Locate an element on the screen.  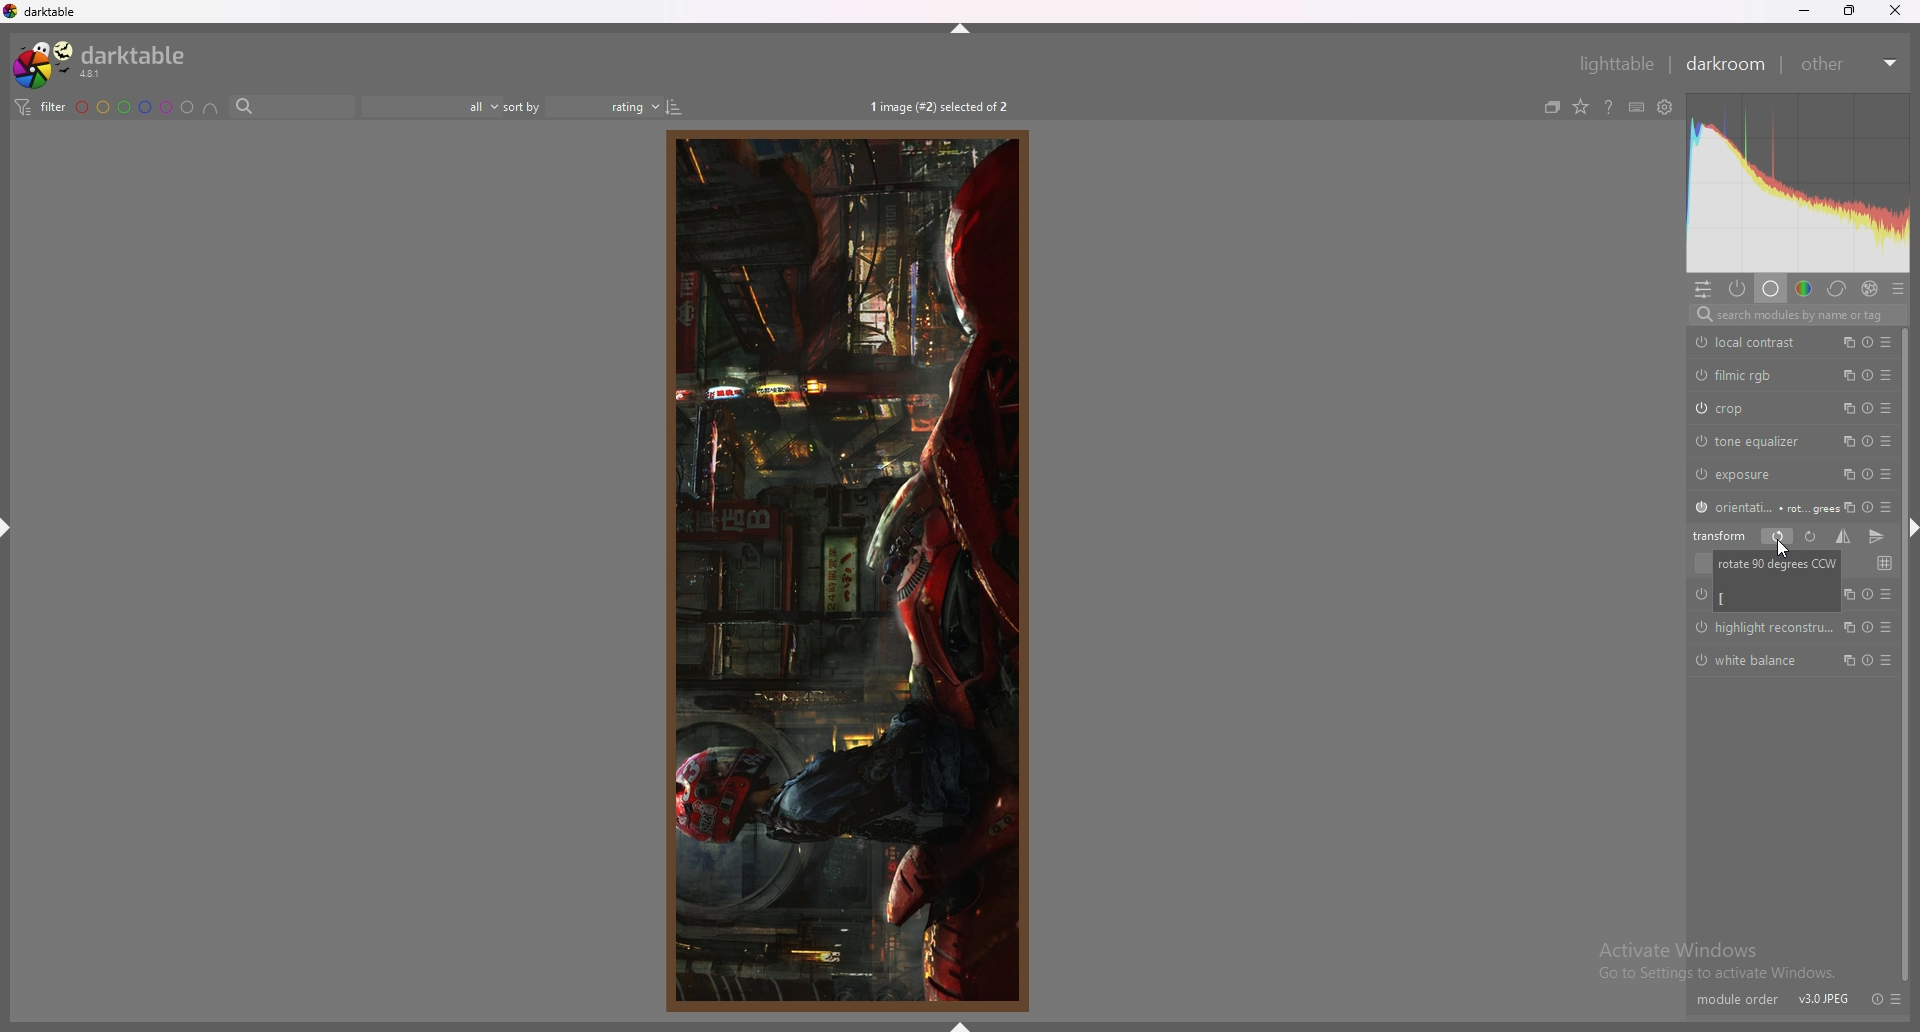
presets is located at coordinates (1890, 627).